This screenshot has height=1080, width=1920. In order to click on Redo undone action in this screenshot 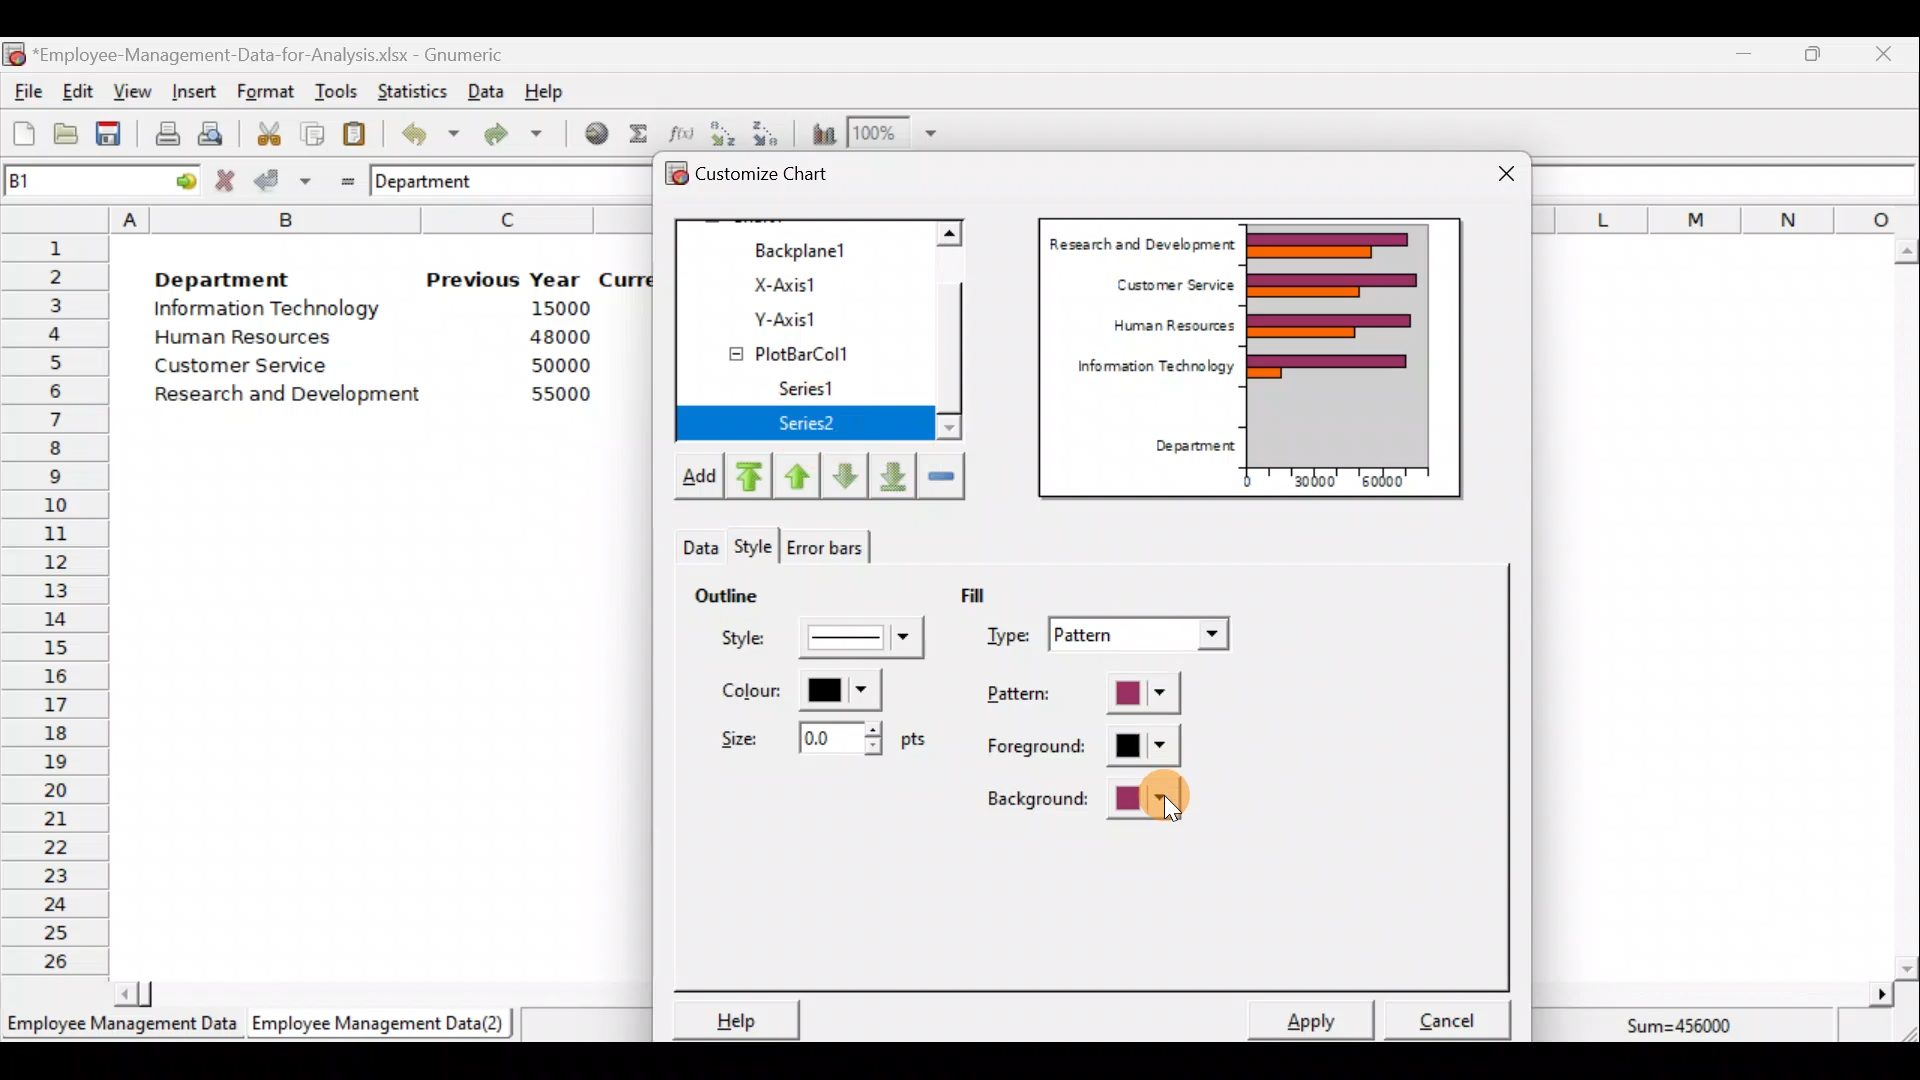, I will do `click(509, 134)`.